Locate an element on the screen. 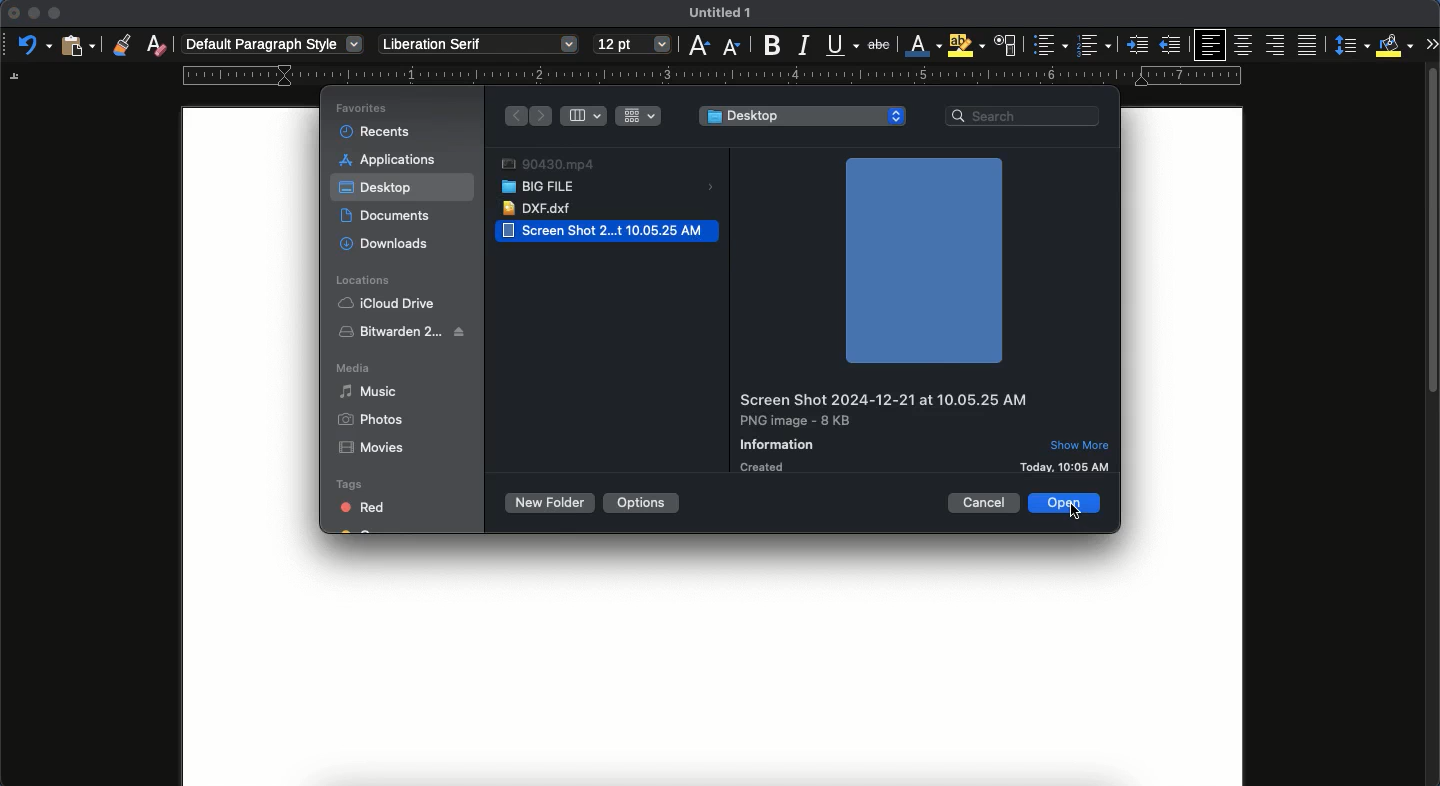 This screenshot has width=1440, height=786. character is located at coordinates (1006, 46).